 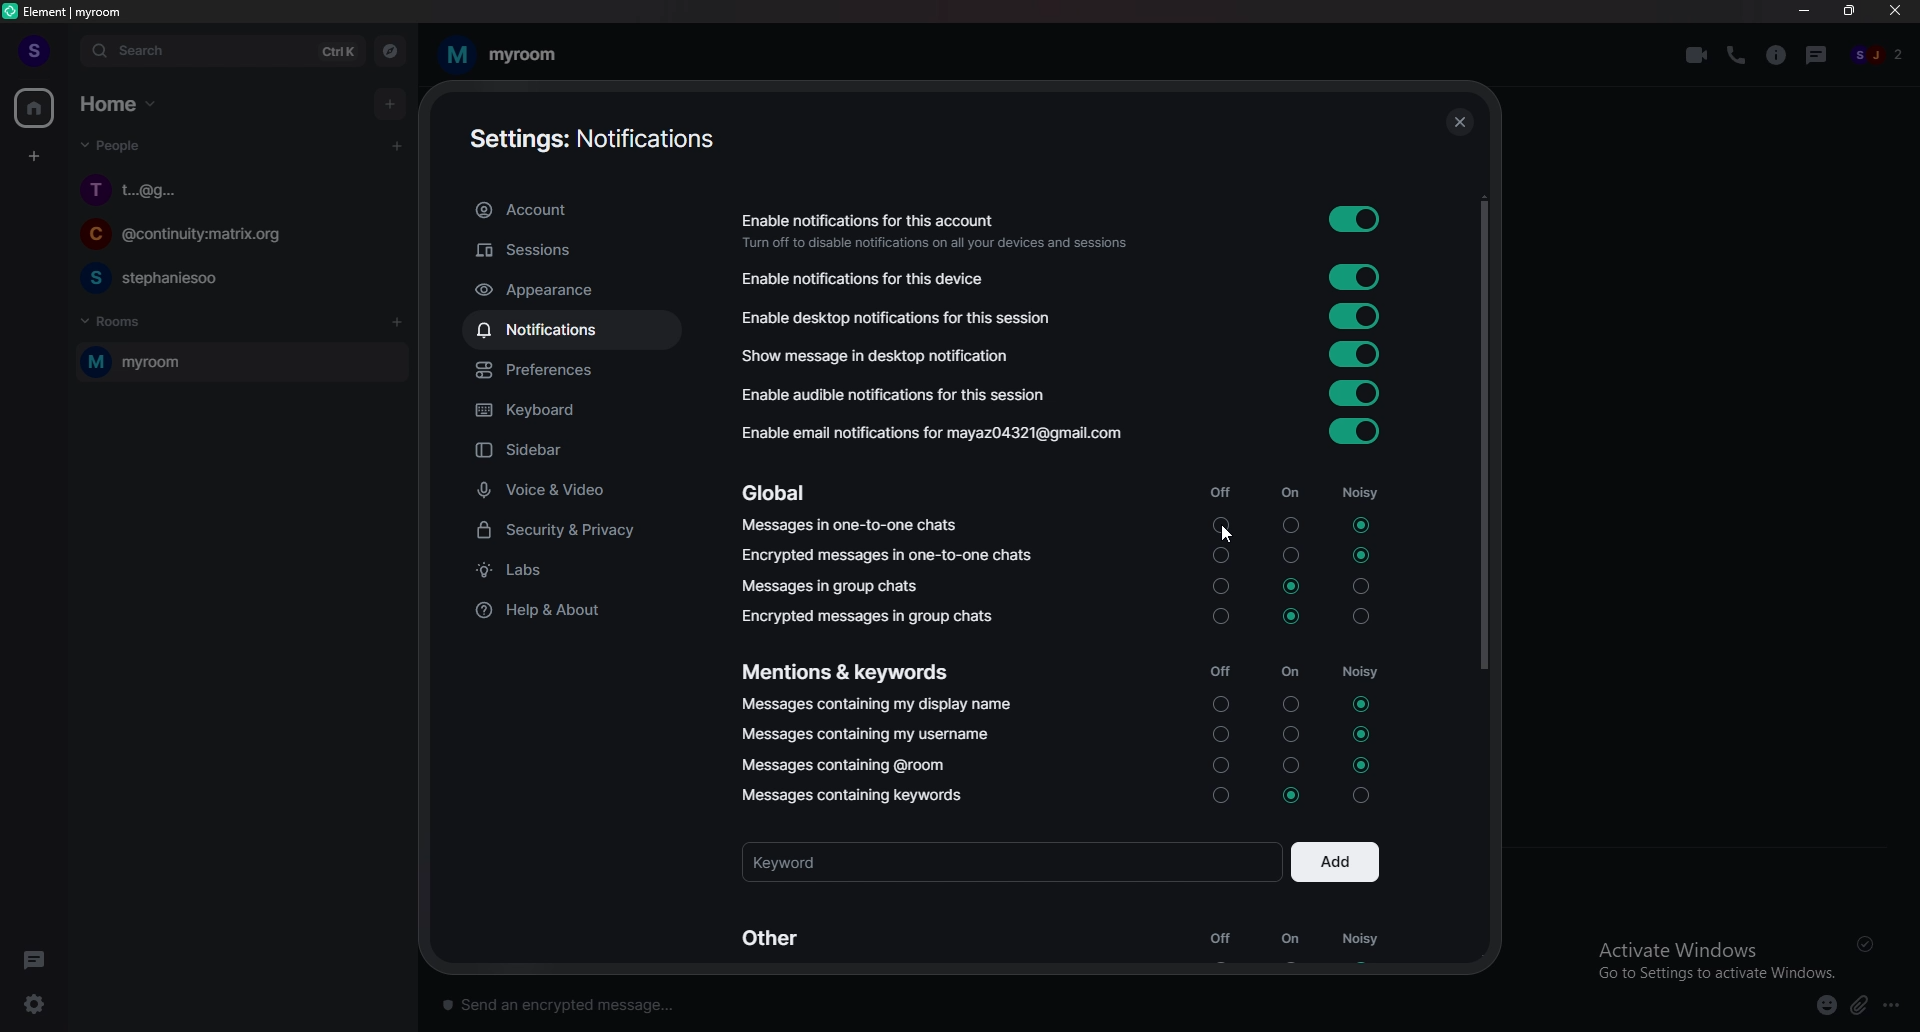 What do you see at coordinates (1287, 641) in the screenshot?
I see `on` at bounding box center [1287, 641].